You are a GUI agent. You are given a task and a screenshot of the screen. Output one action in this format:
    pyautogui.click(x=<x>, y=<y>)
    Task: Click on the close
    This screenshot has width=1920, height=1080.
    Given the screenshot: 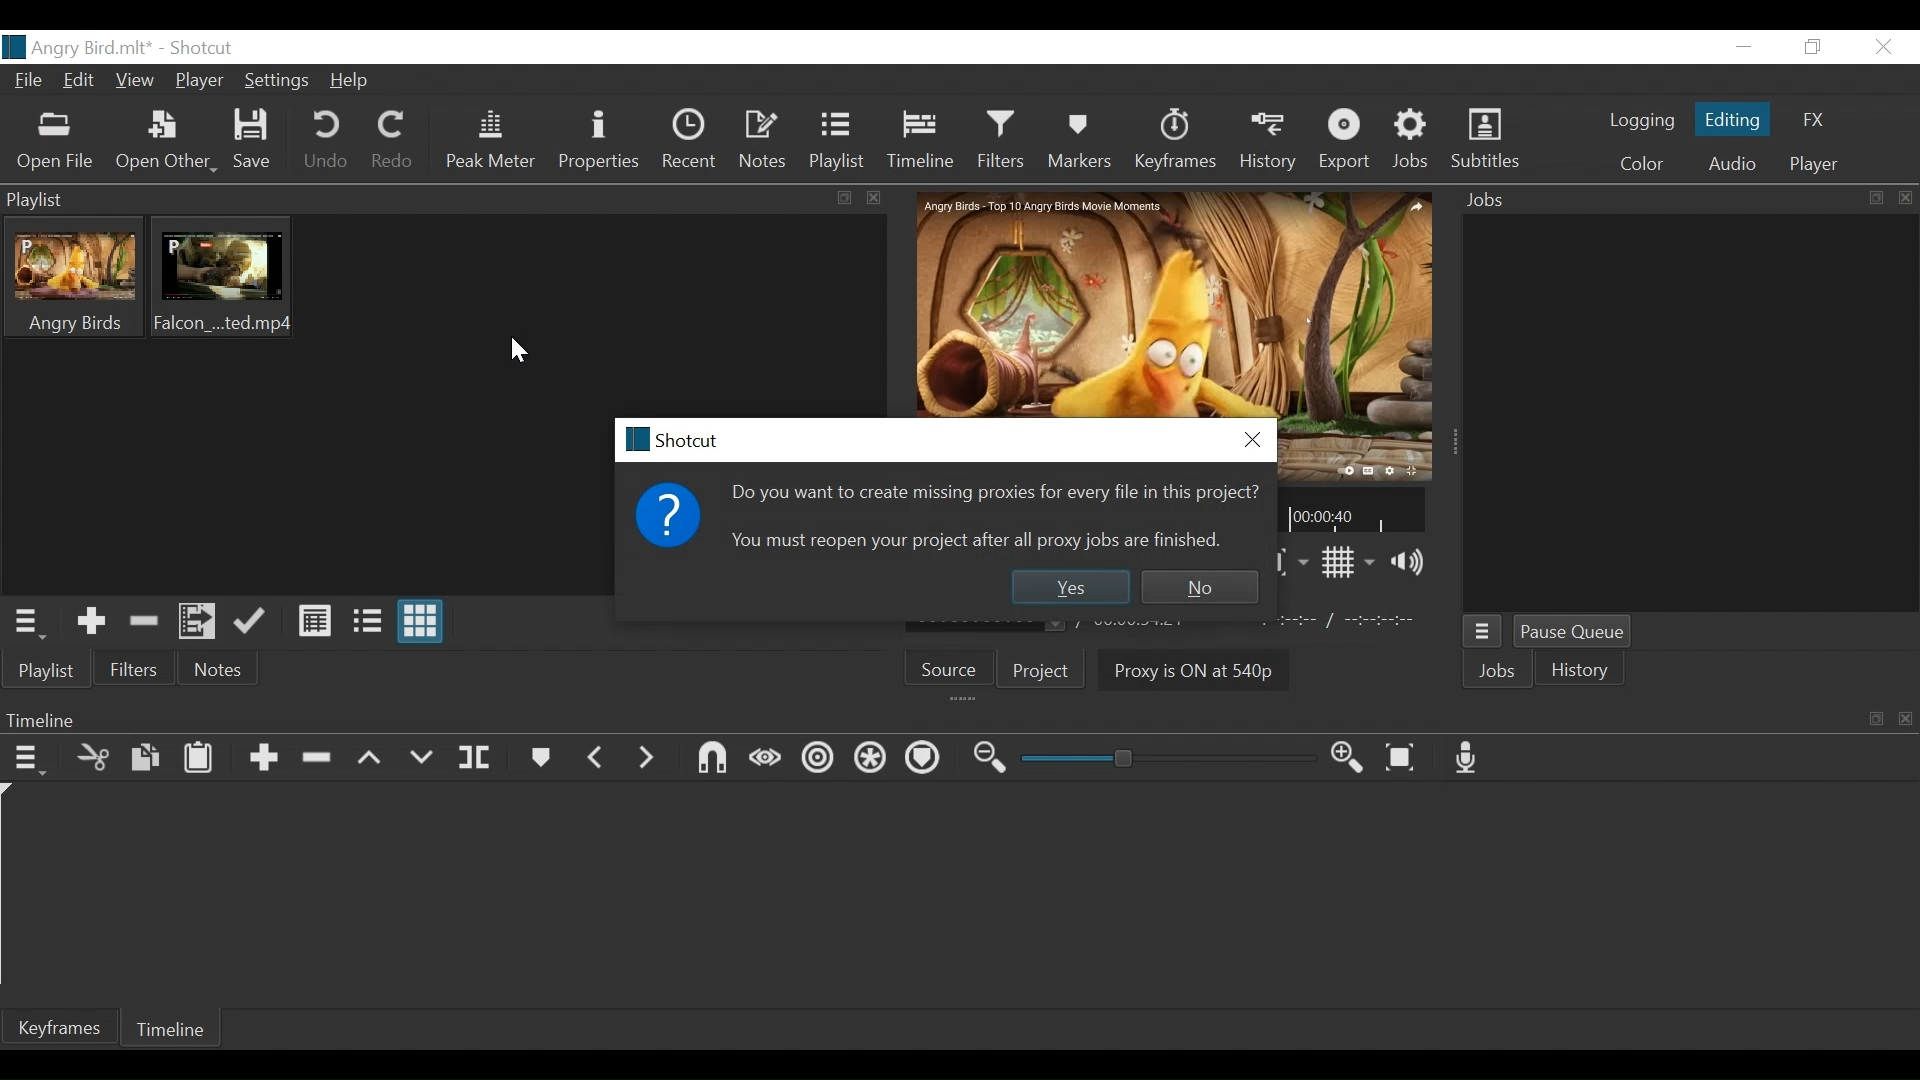 What is the action you would take?
    pyautogui.click(x=519, y=351)
    